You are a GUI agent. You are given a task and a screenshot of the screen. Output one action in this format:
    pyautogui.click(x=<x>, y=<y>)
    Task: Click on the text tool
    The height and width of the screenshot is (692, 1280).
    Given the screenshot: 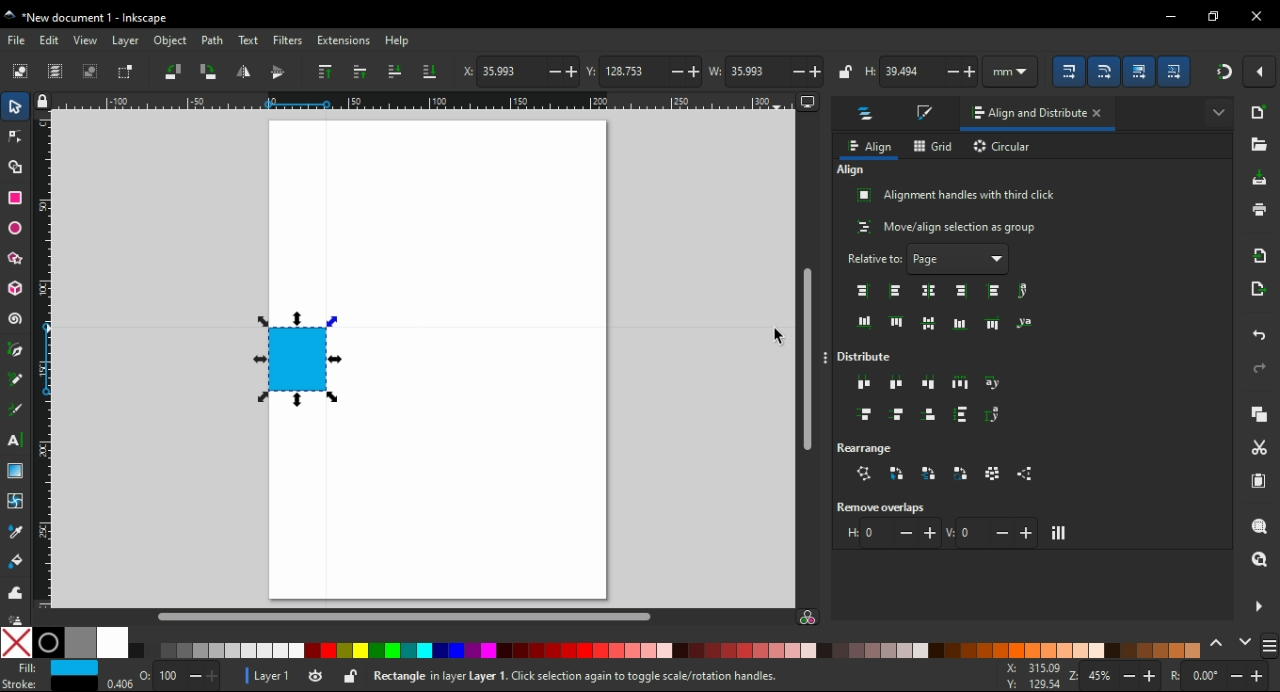 What is the action you would take?
    pyautogui.click(x=19, y=440)
    